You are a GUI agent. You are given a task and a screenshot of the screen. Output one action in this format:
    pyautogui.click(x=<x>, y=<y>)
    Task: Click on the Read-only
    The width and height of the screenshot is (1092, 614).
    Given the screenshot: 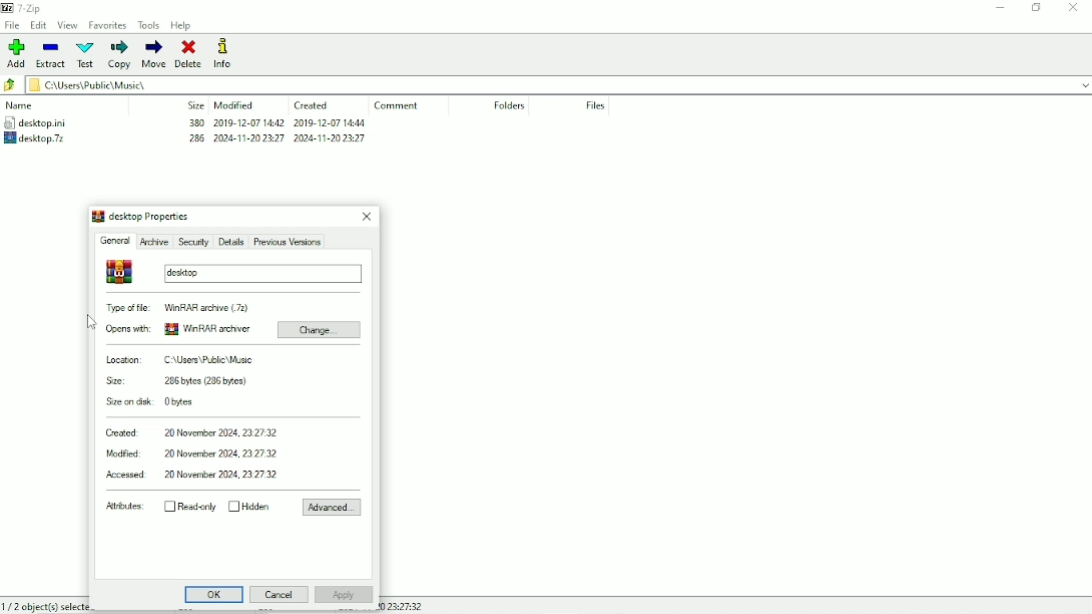 What is the action you would take?
    pyautogui.click(x=190, y=506)
    